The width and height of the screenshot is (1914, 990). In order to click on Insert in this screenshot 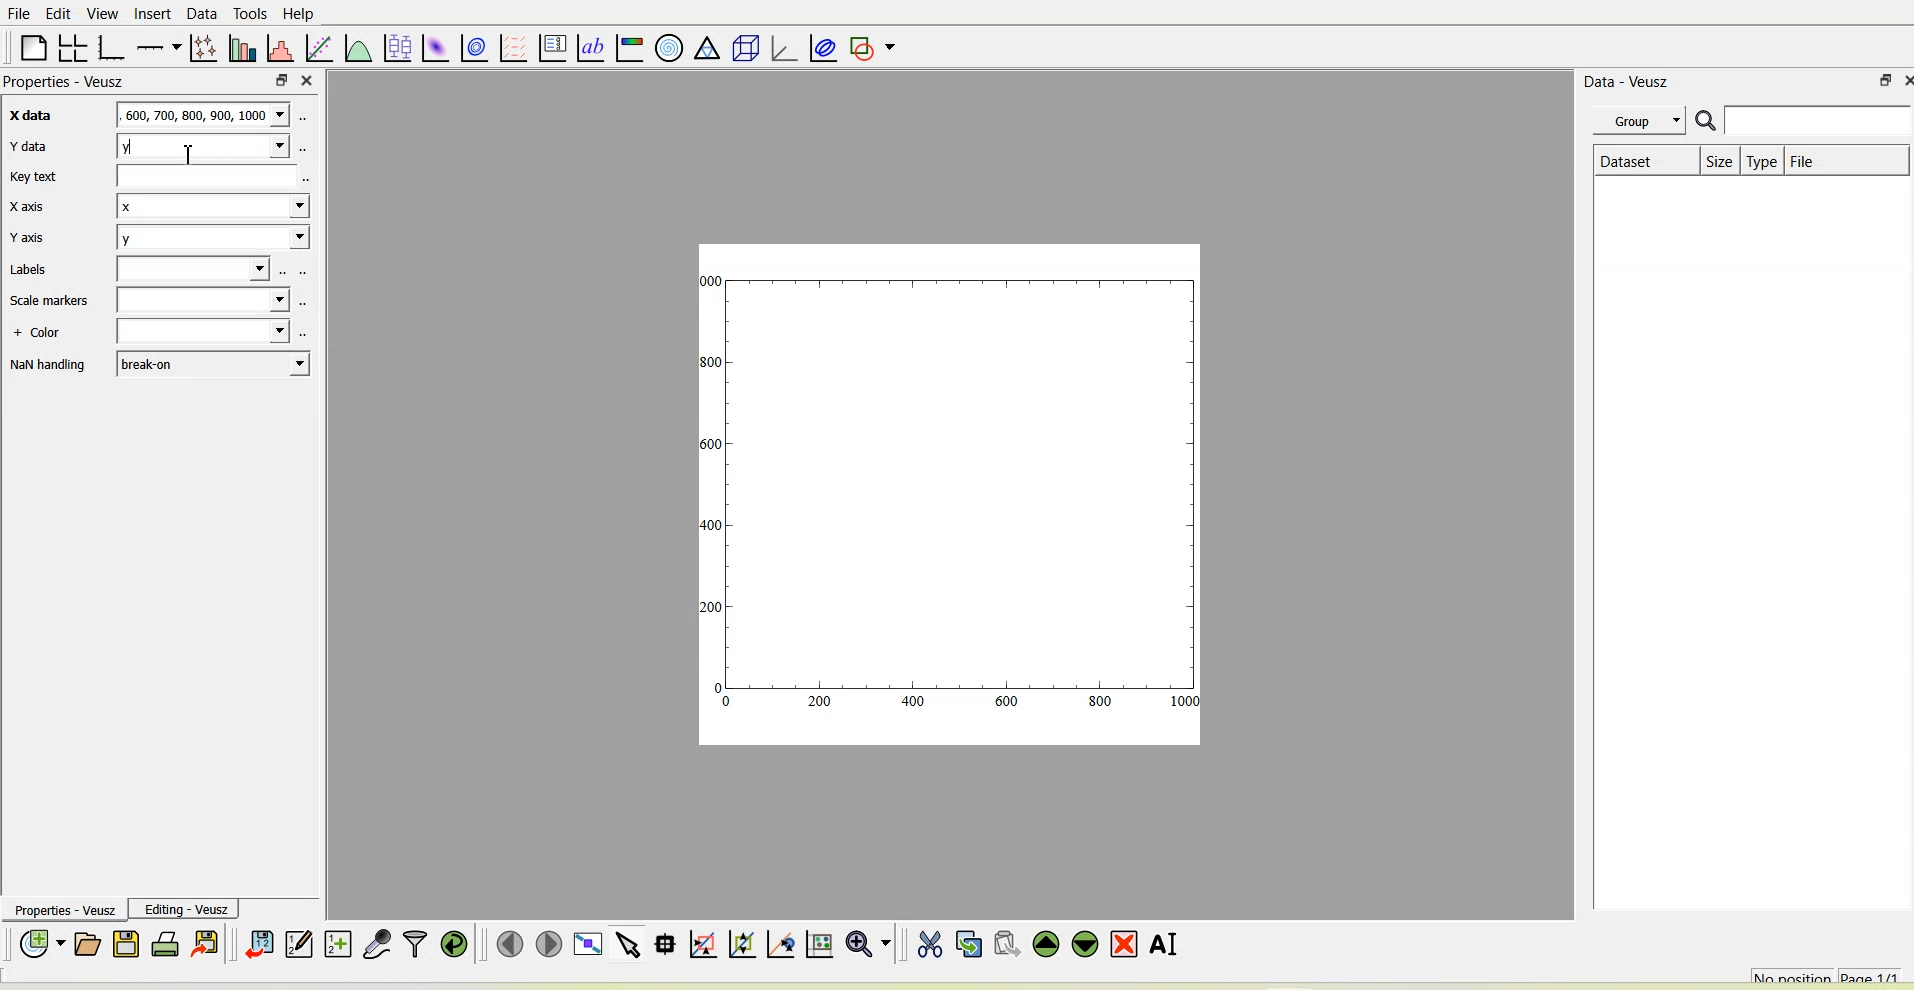, I will do `click(151, 13)`.